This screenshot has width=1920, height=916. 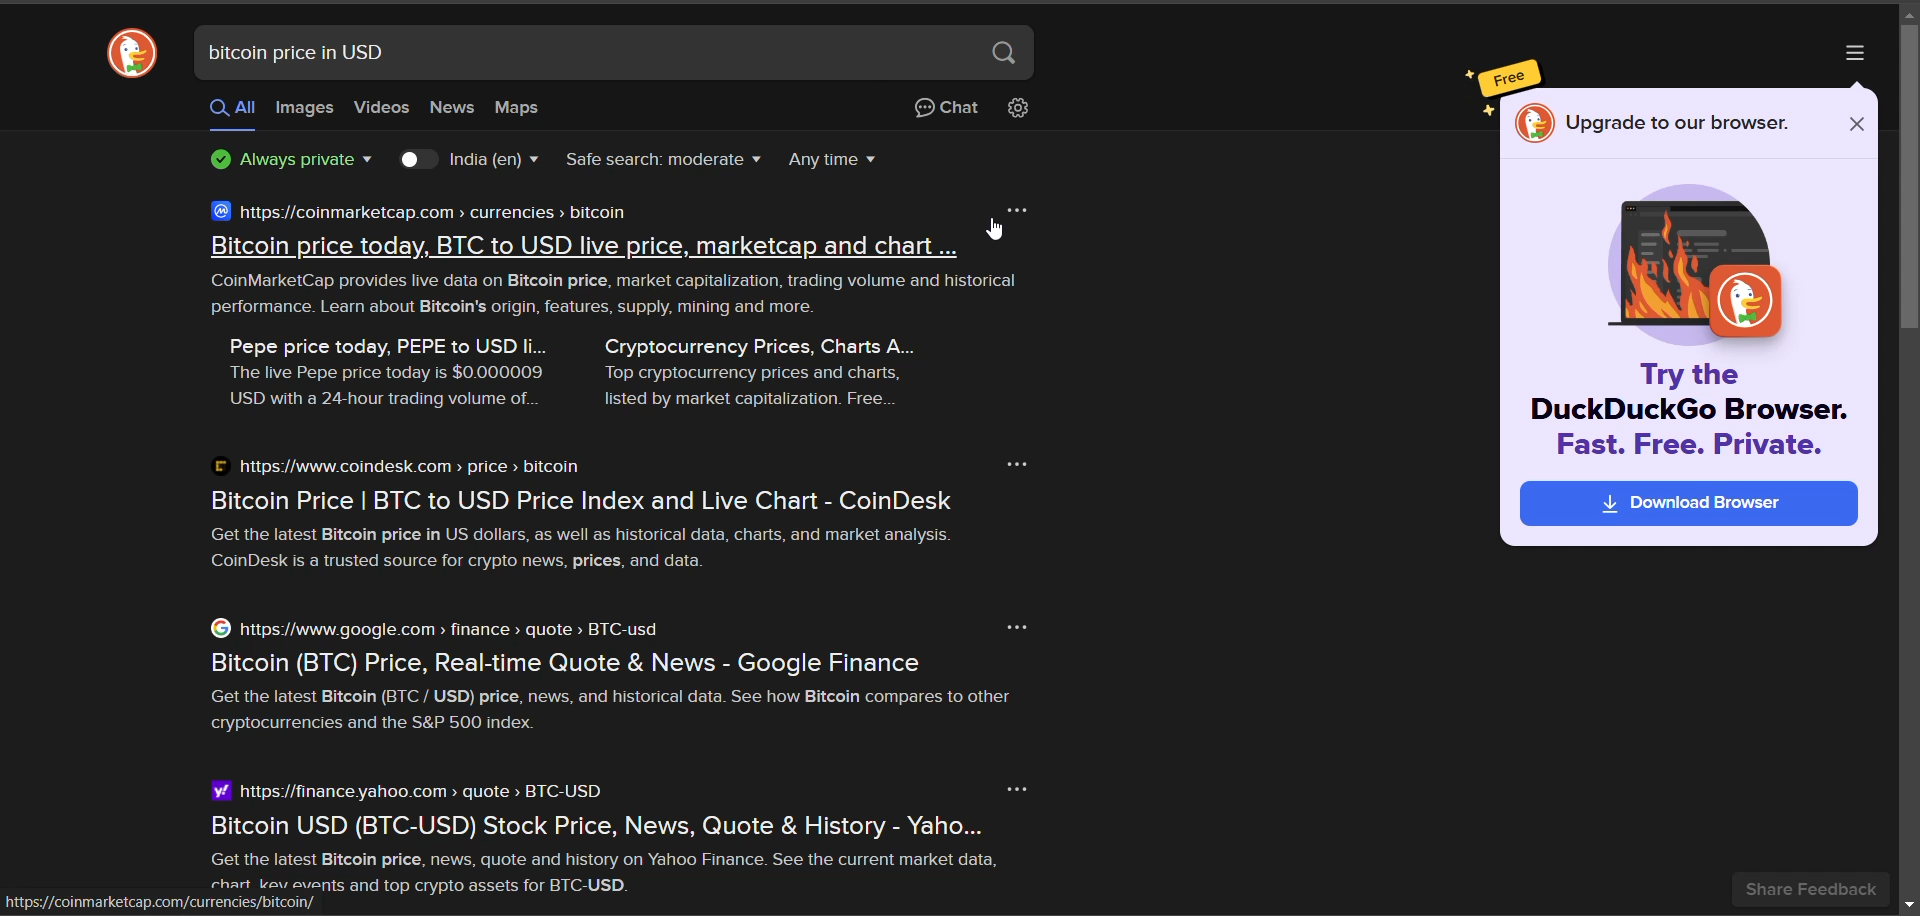 I want to click on result timeline dropdown, so click(x=830, y=162).